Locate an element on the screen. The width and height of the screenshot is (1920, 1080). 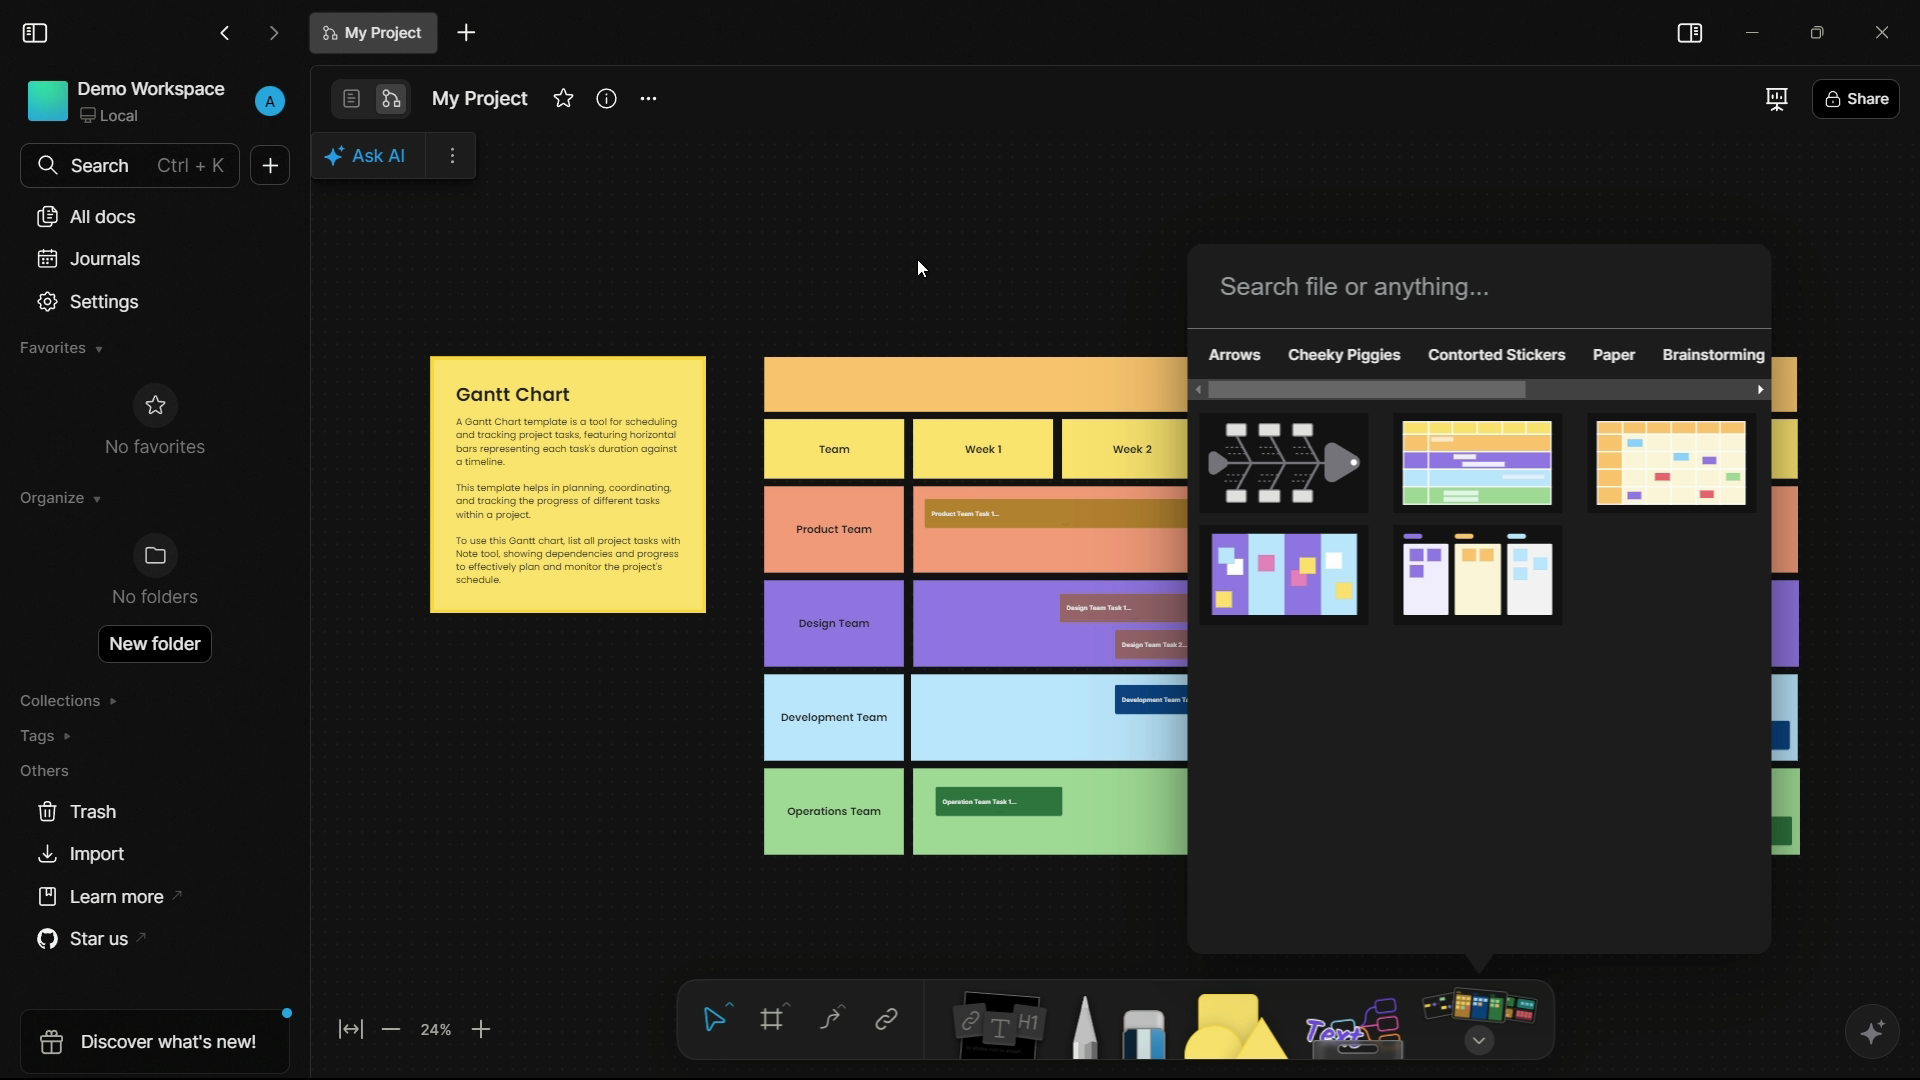
Brainstorming is located at coordinates (1714, 353).